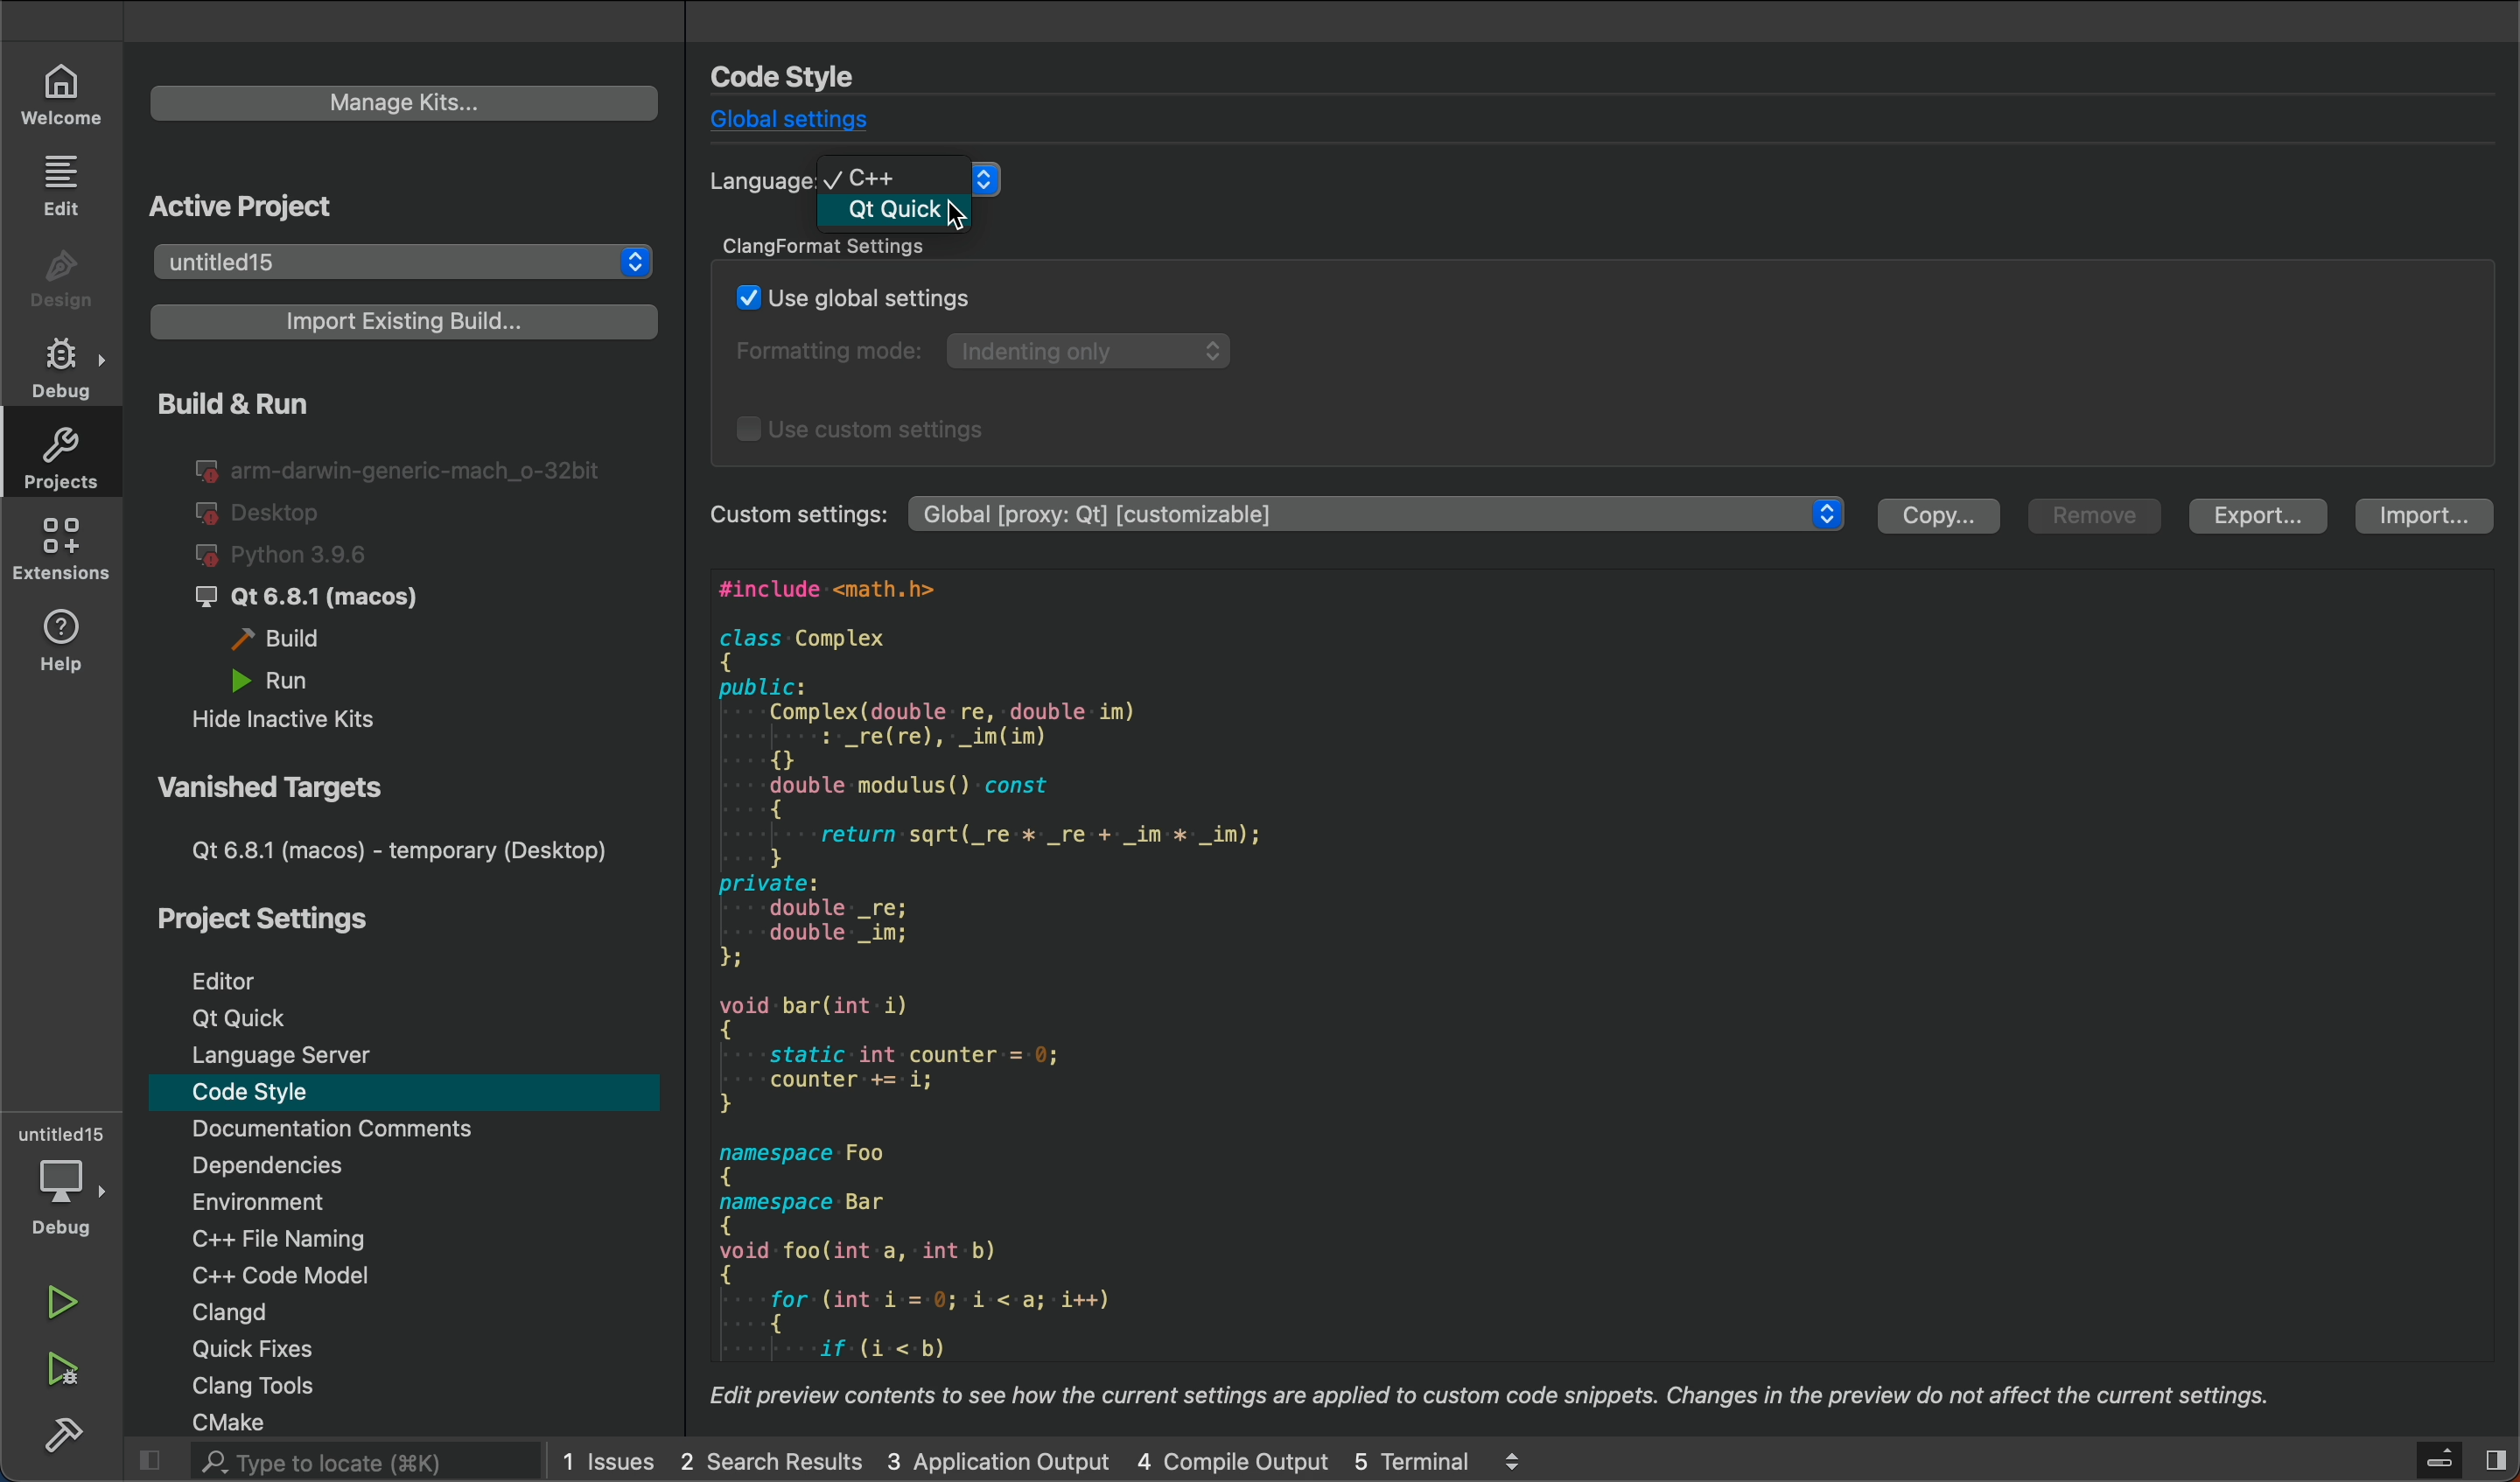 This screenshot has height=1482, width=2520. I want to click on copy, so click(1936, 517).